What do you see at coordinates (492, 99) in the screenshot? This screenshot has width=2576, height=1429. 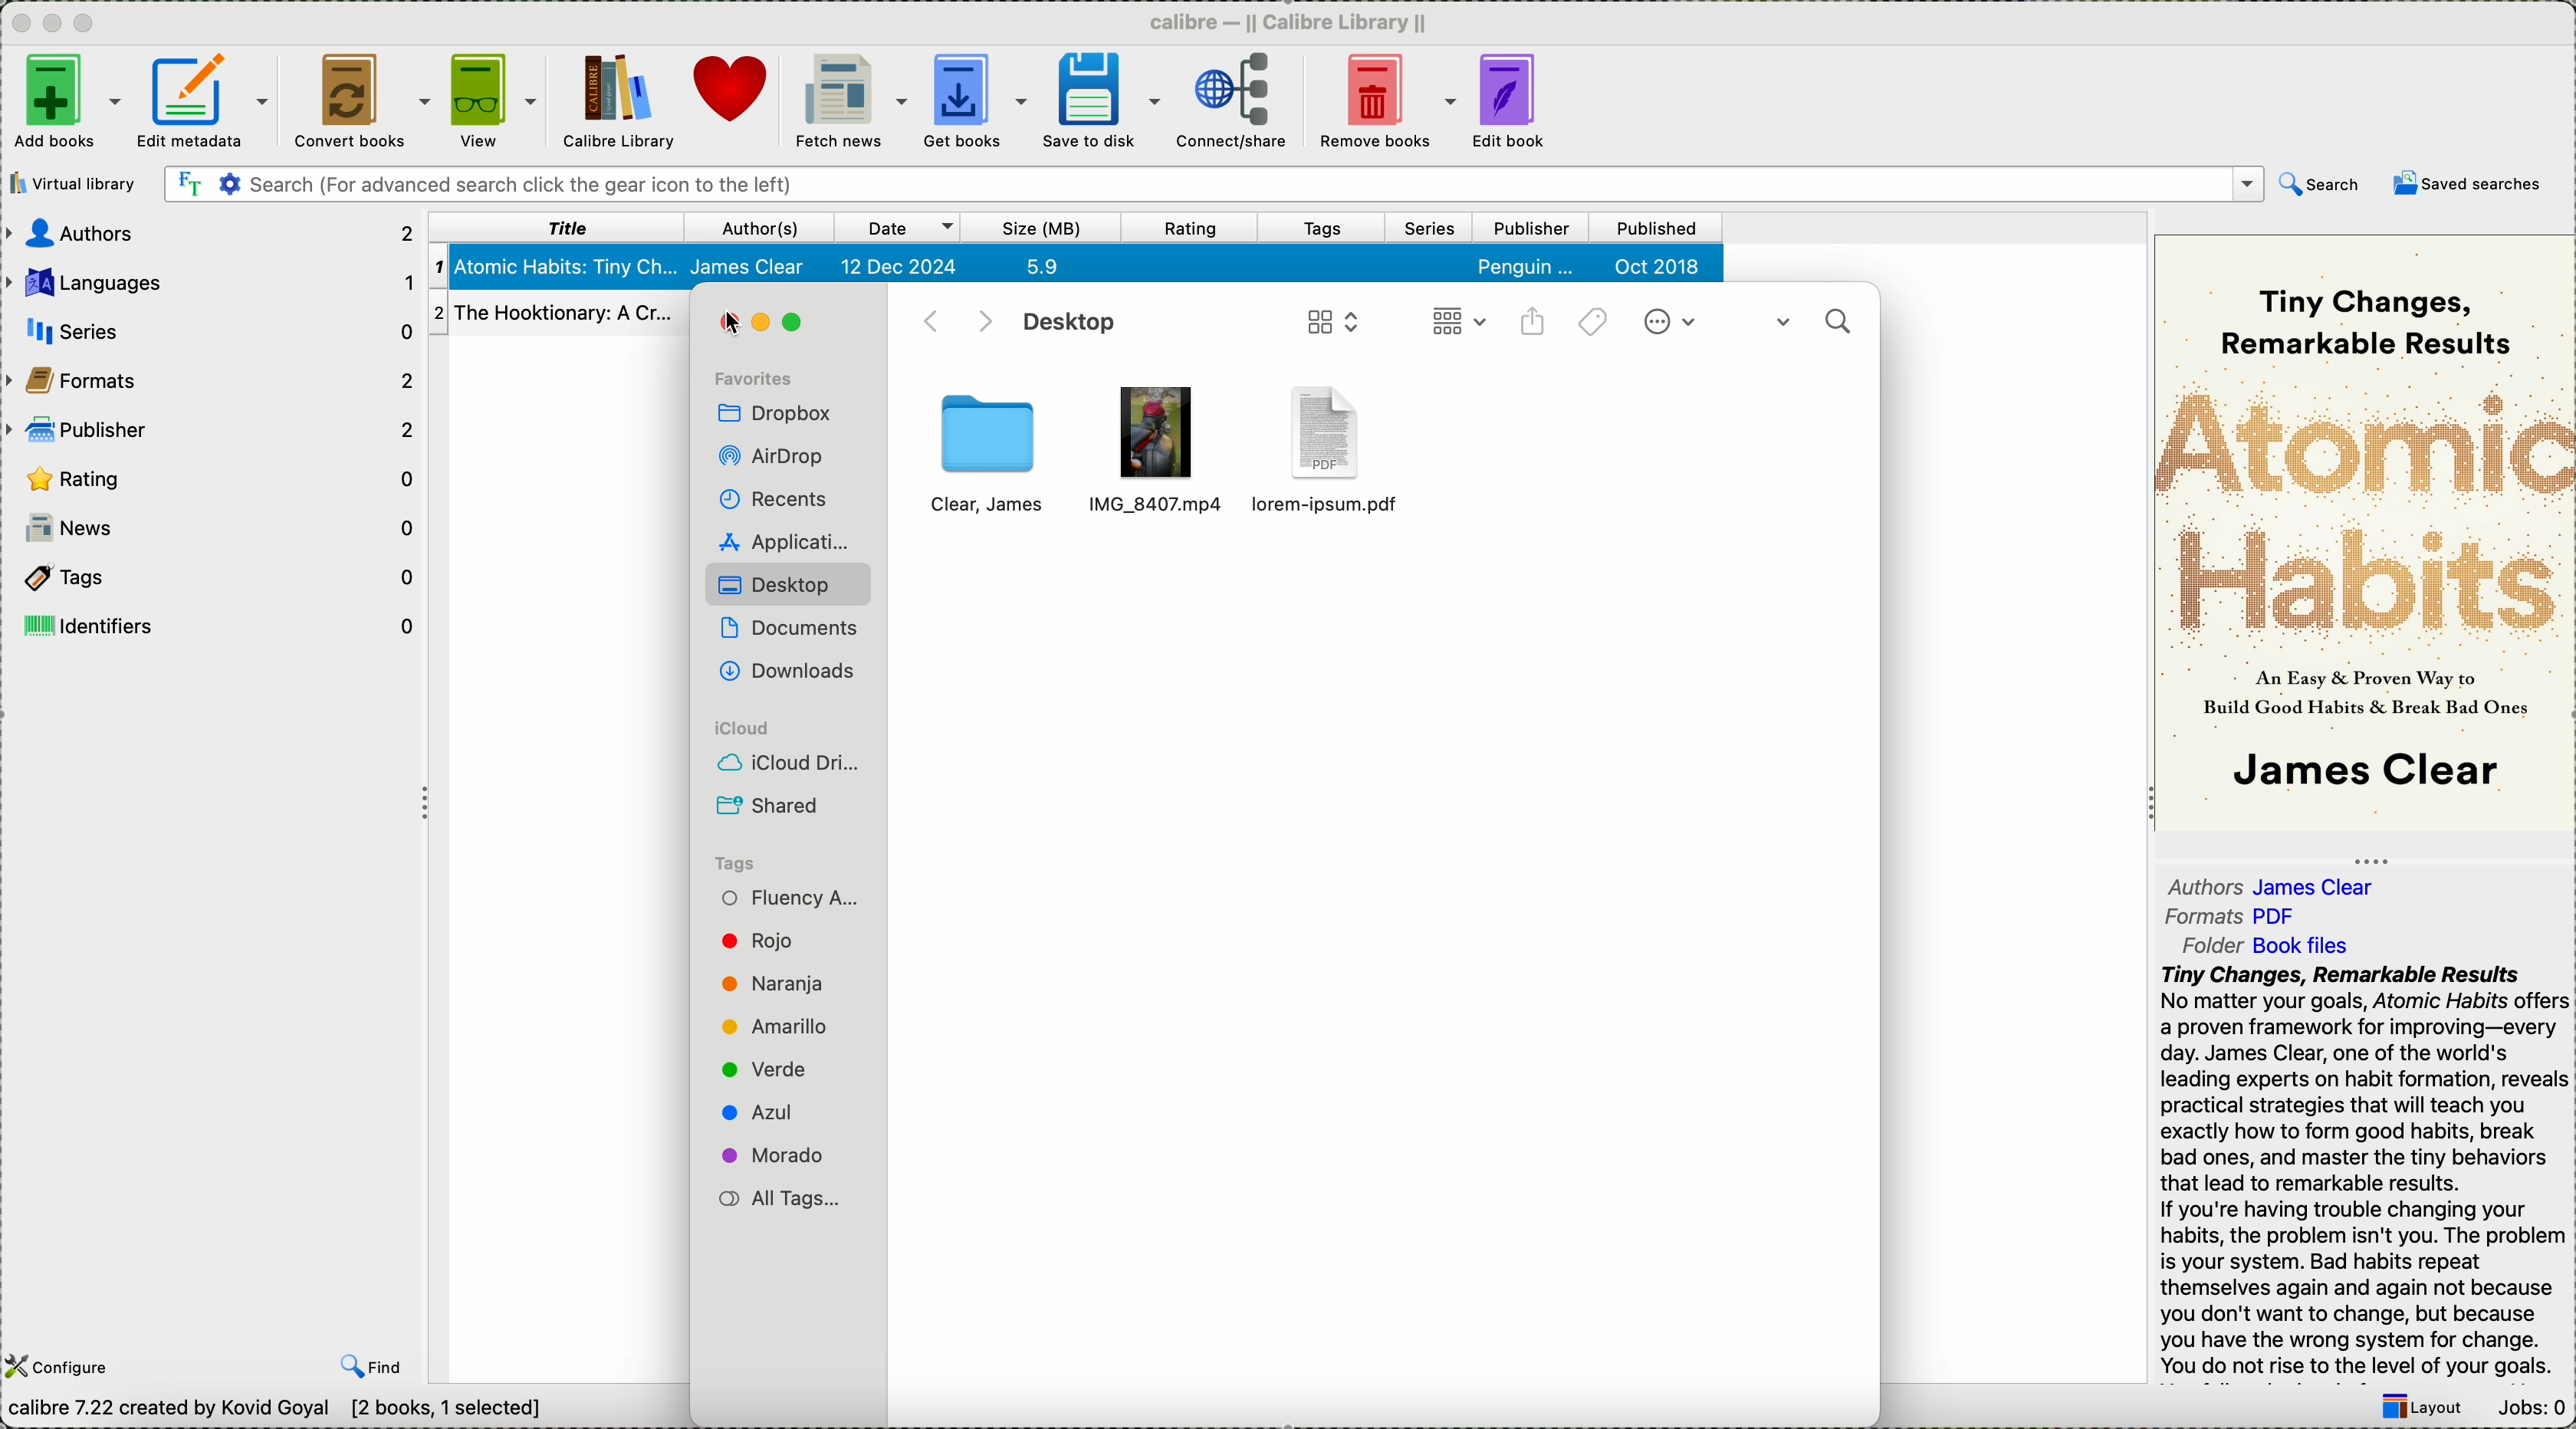 I see `view` at bounding box center [492, 99].